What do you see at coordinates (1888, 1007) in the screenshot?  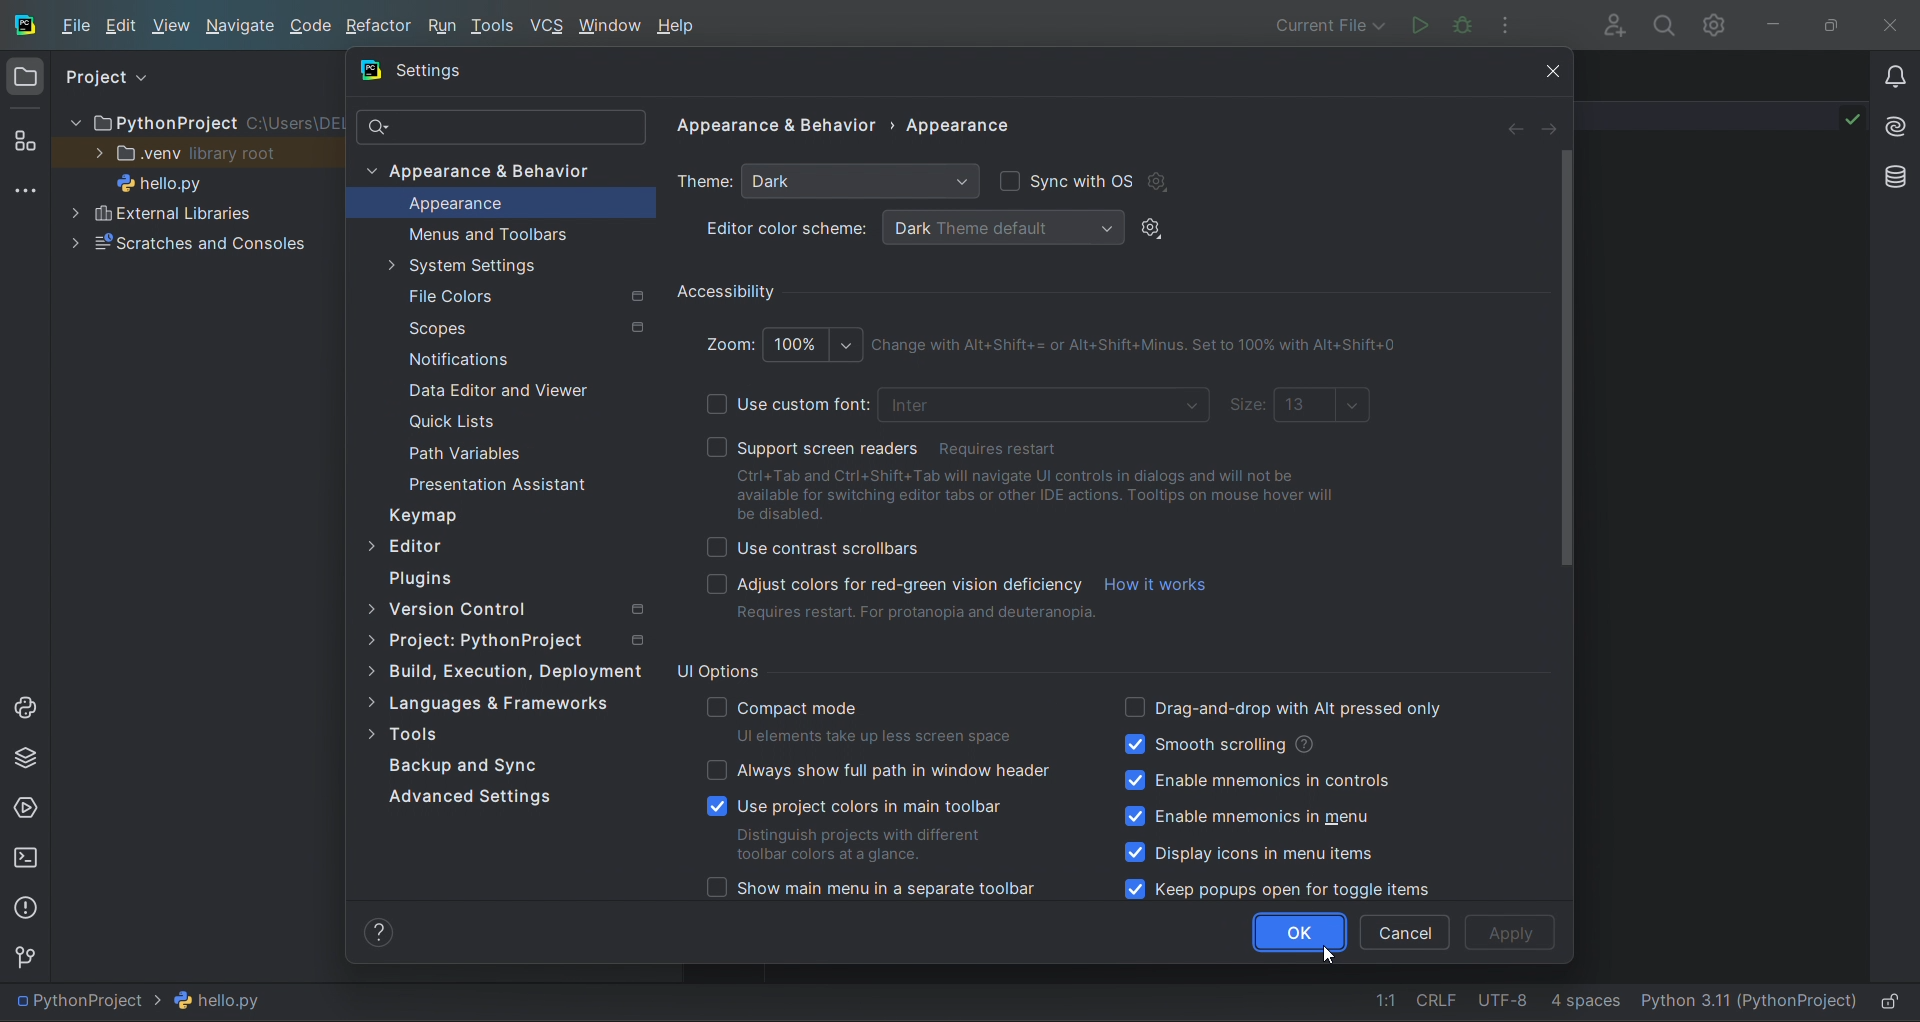 I see `lock` at bounding box center [1888, 1007].